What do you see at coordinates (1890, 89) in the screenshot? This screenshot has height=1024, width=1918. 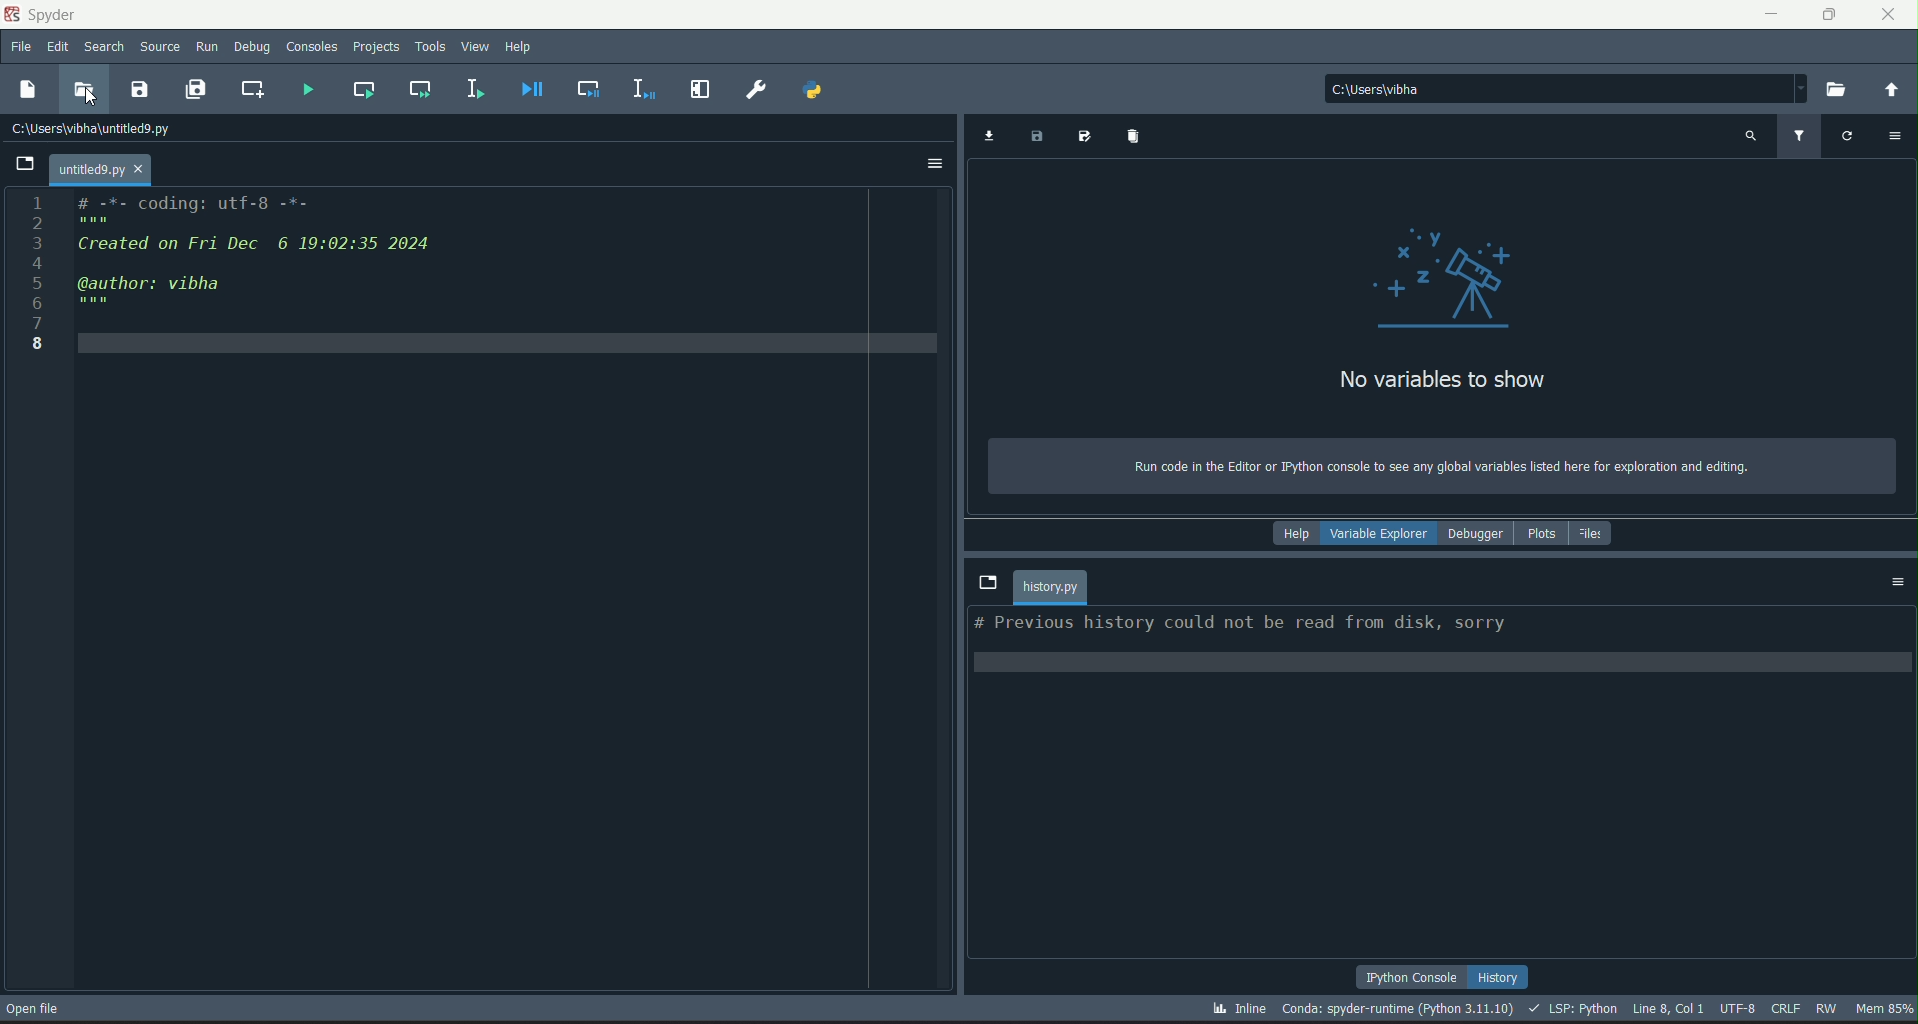 I see `change to parent directory` at bounding box center [1890, 89].